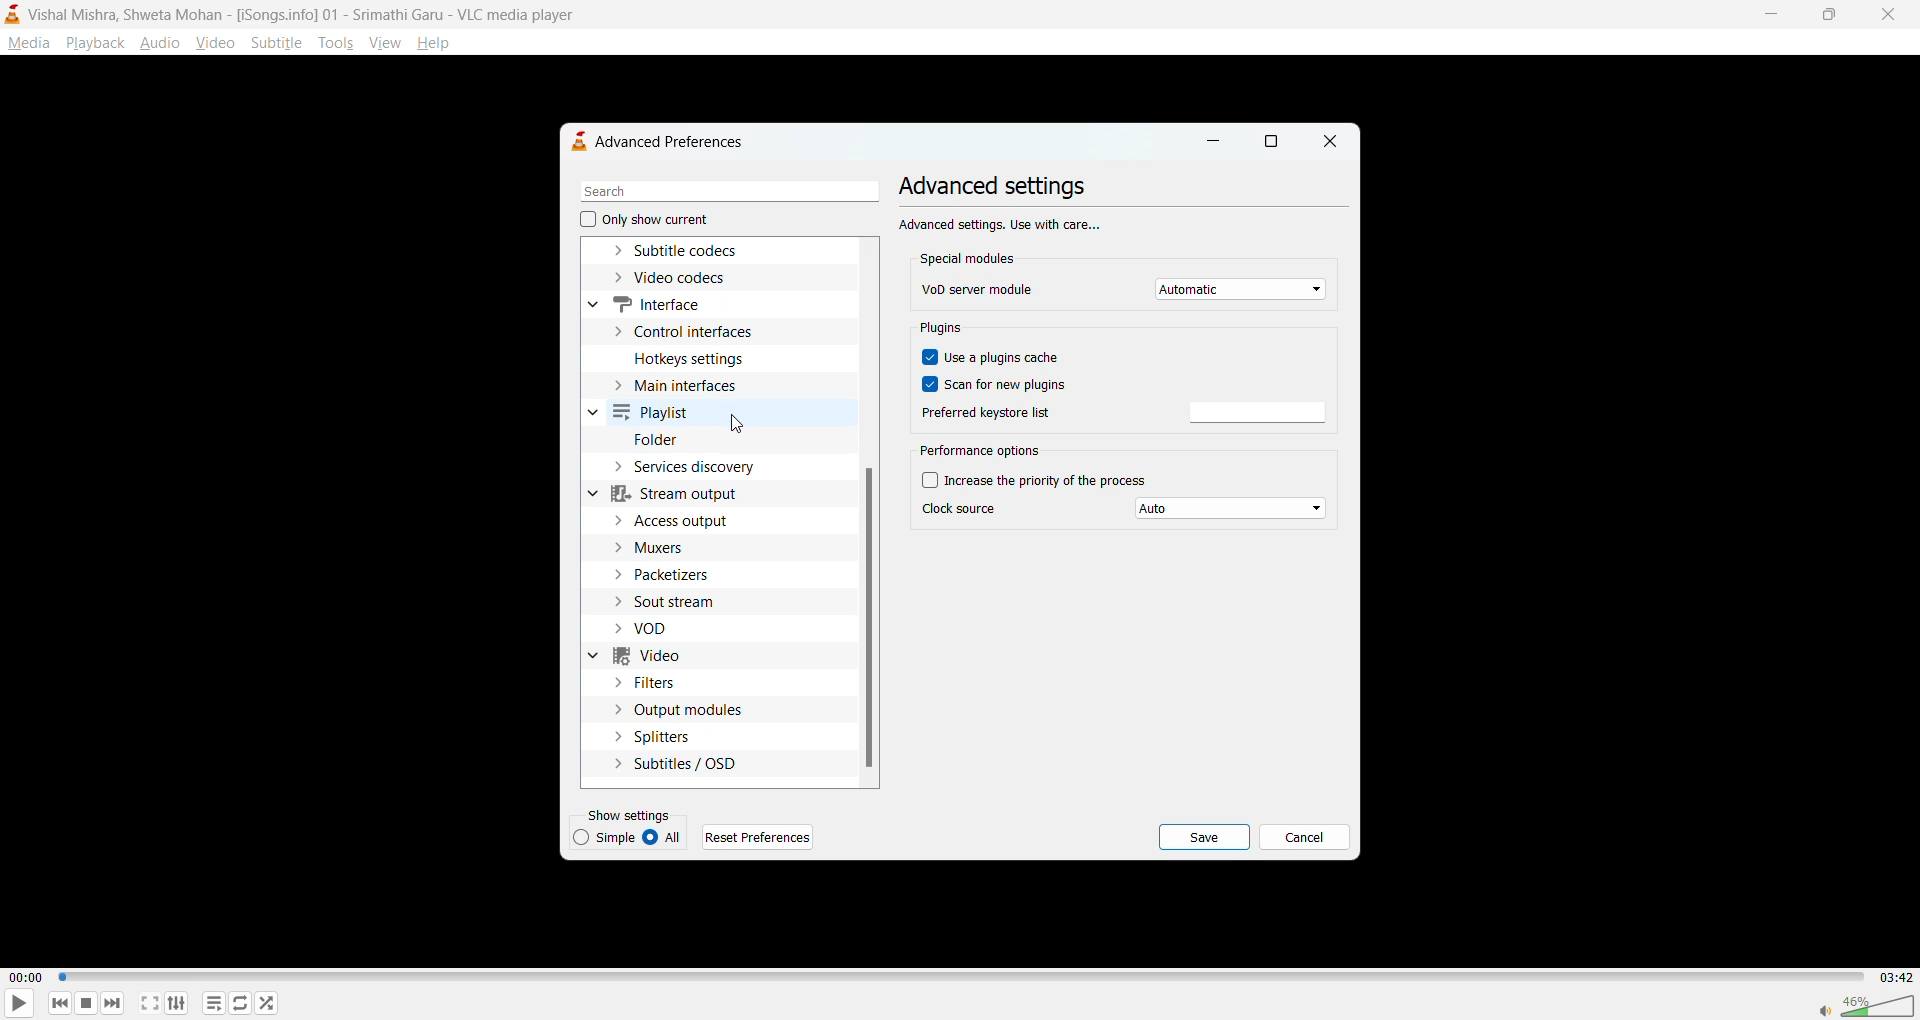 This screenshot has width=1920, height=1020. What do you see at coordinates (1233, 510) in the screenshot?
I see `clock source dropdown` at bounding box center [1233, 510].